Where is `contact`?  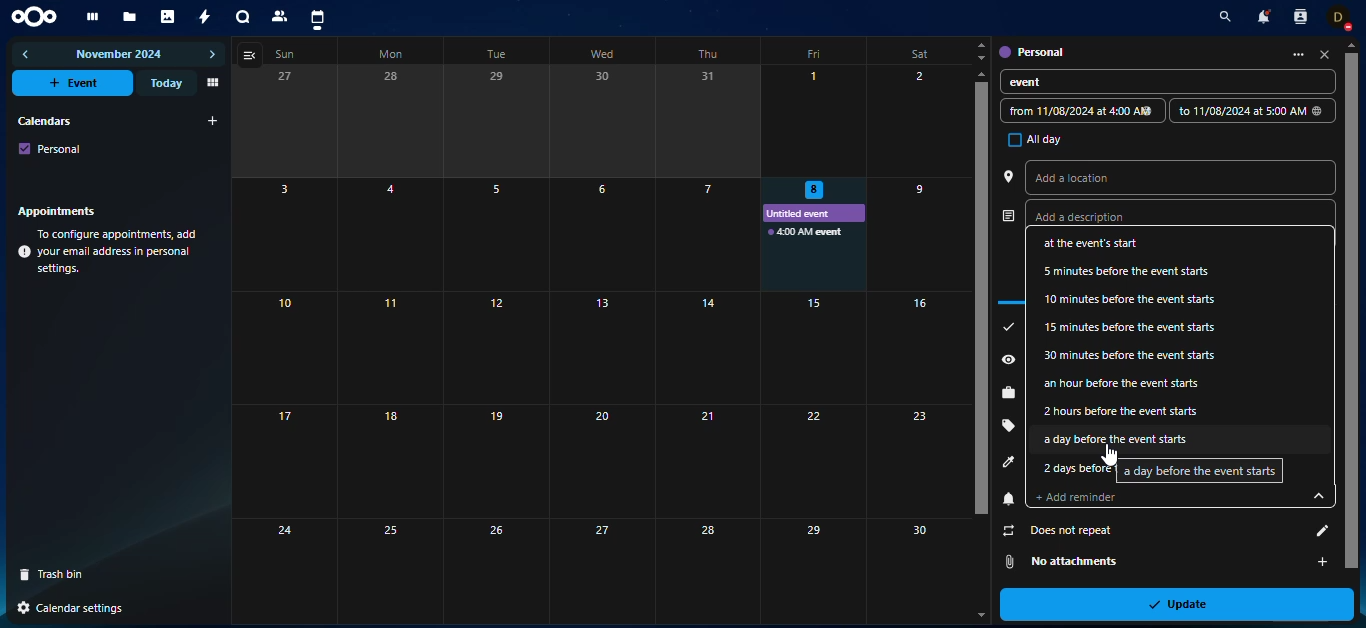
contact is located at coordinates (281, 16).